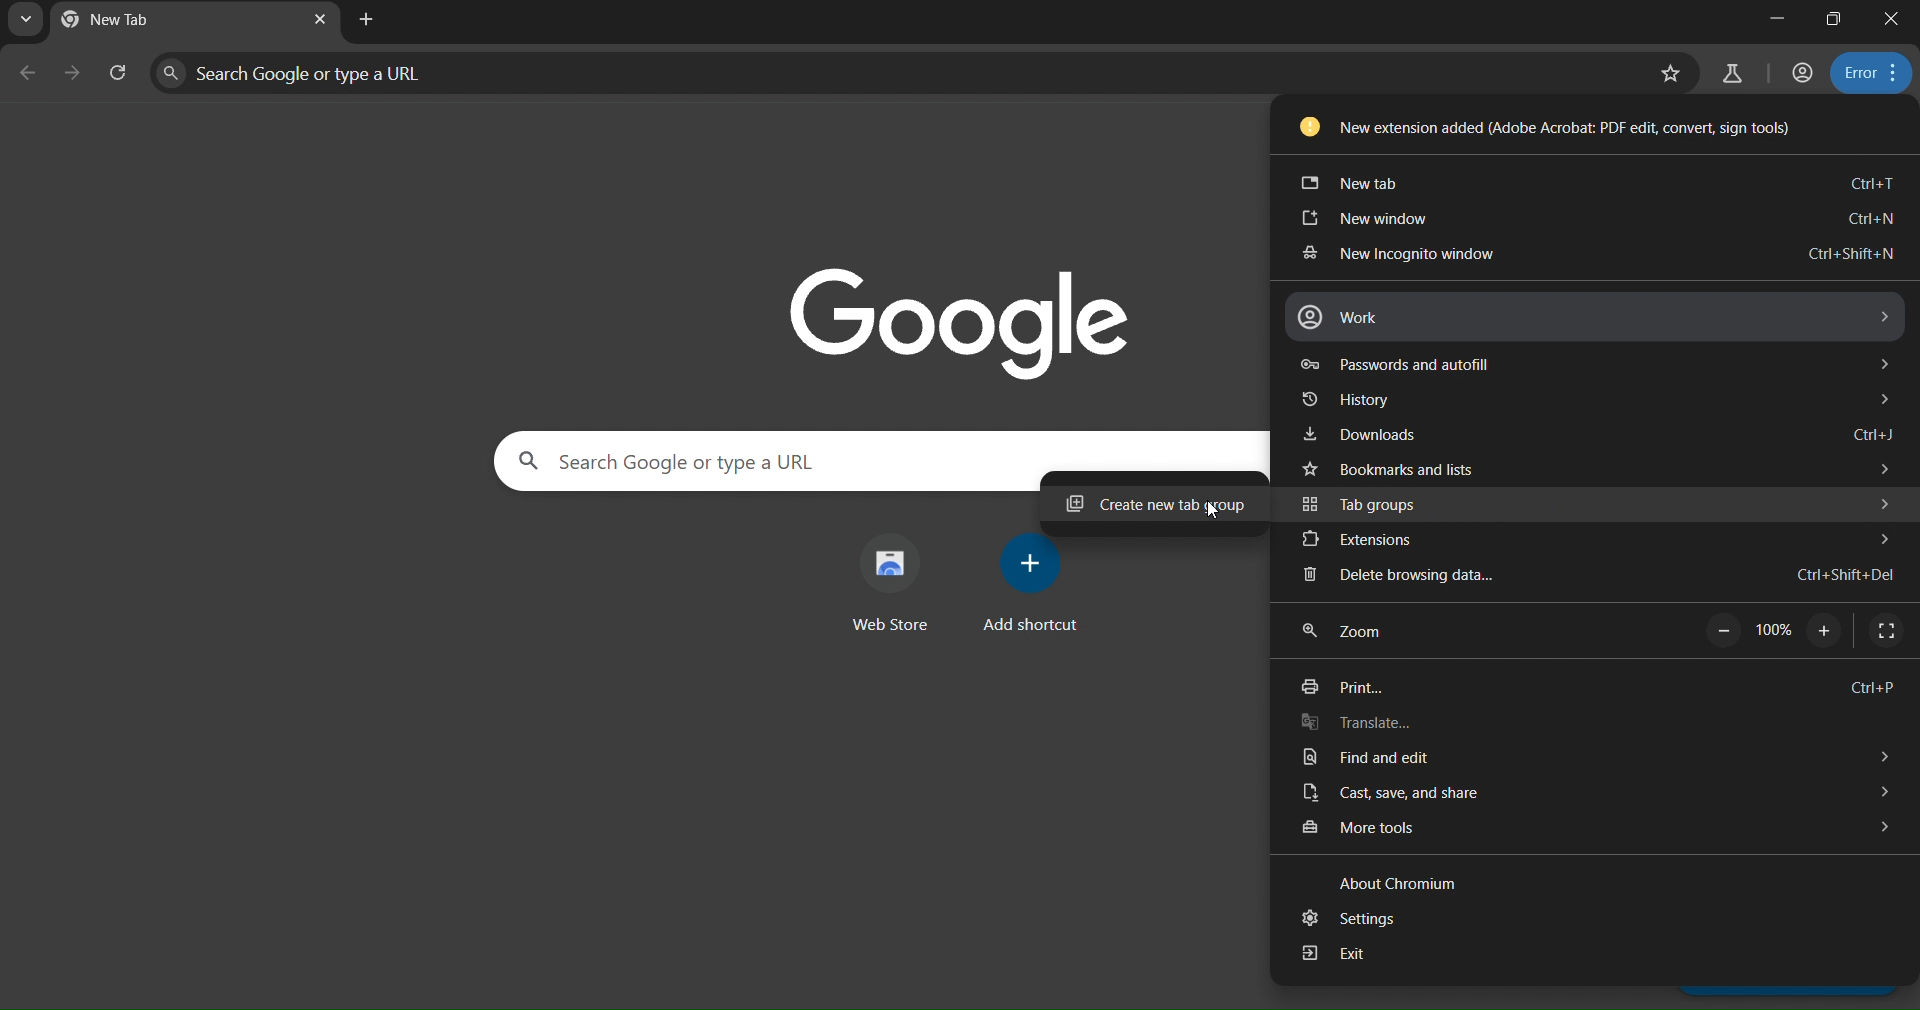 This screenshot has height=1010, width=1920. What do you see at coordinates (1602, 178) in the screenshot?
I see `new tab` at bounding box center [1602, 178].